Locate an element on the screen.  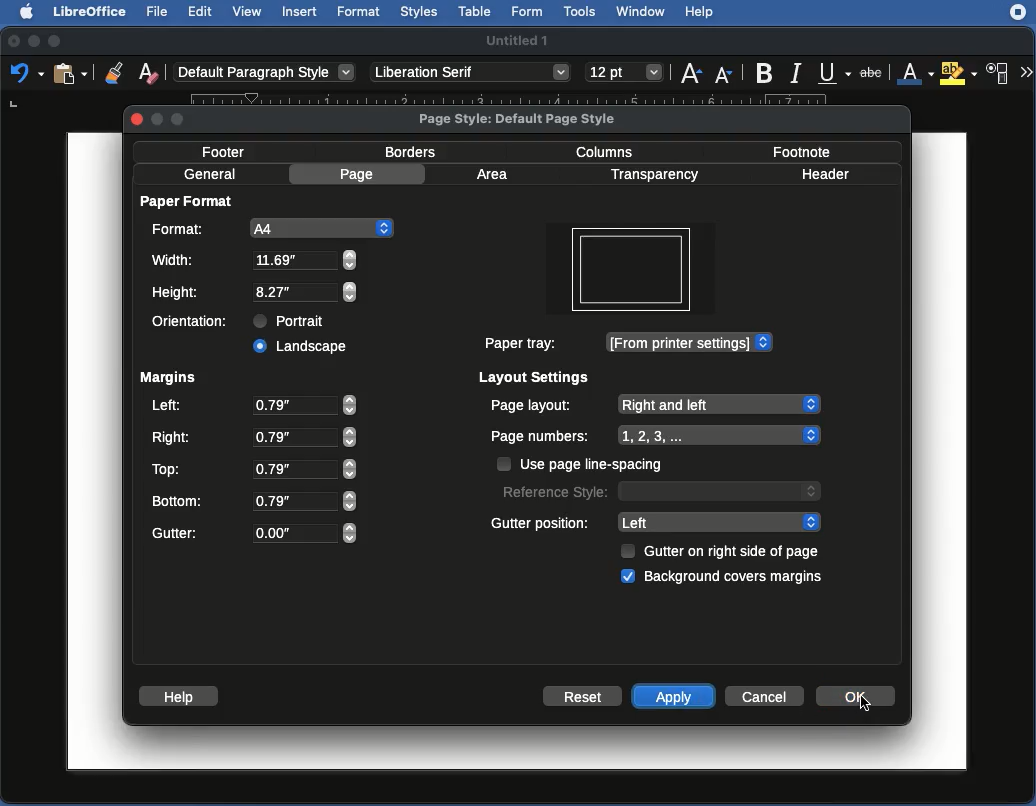
Size up is located at coordinates (691, 75).